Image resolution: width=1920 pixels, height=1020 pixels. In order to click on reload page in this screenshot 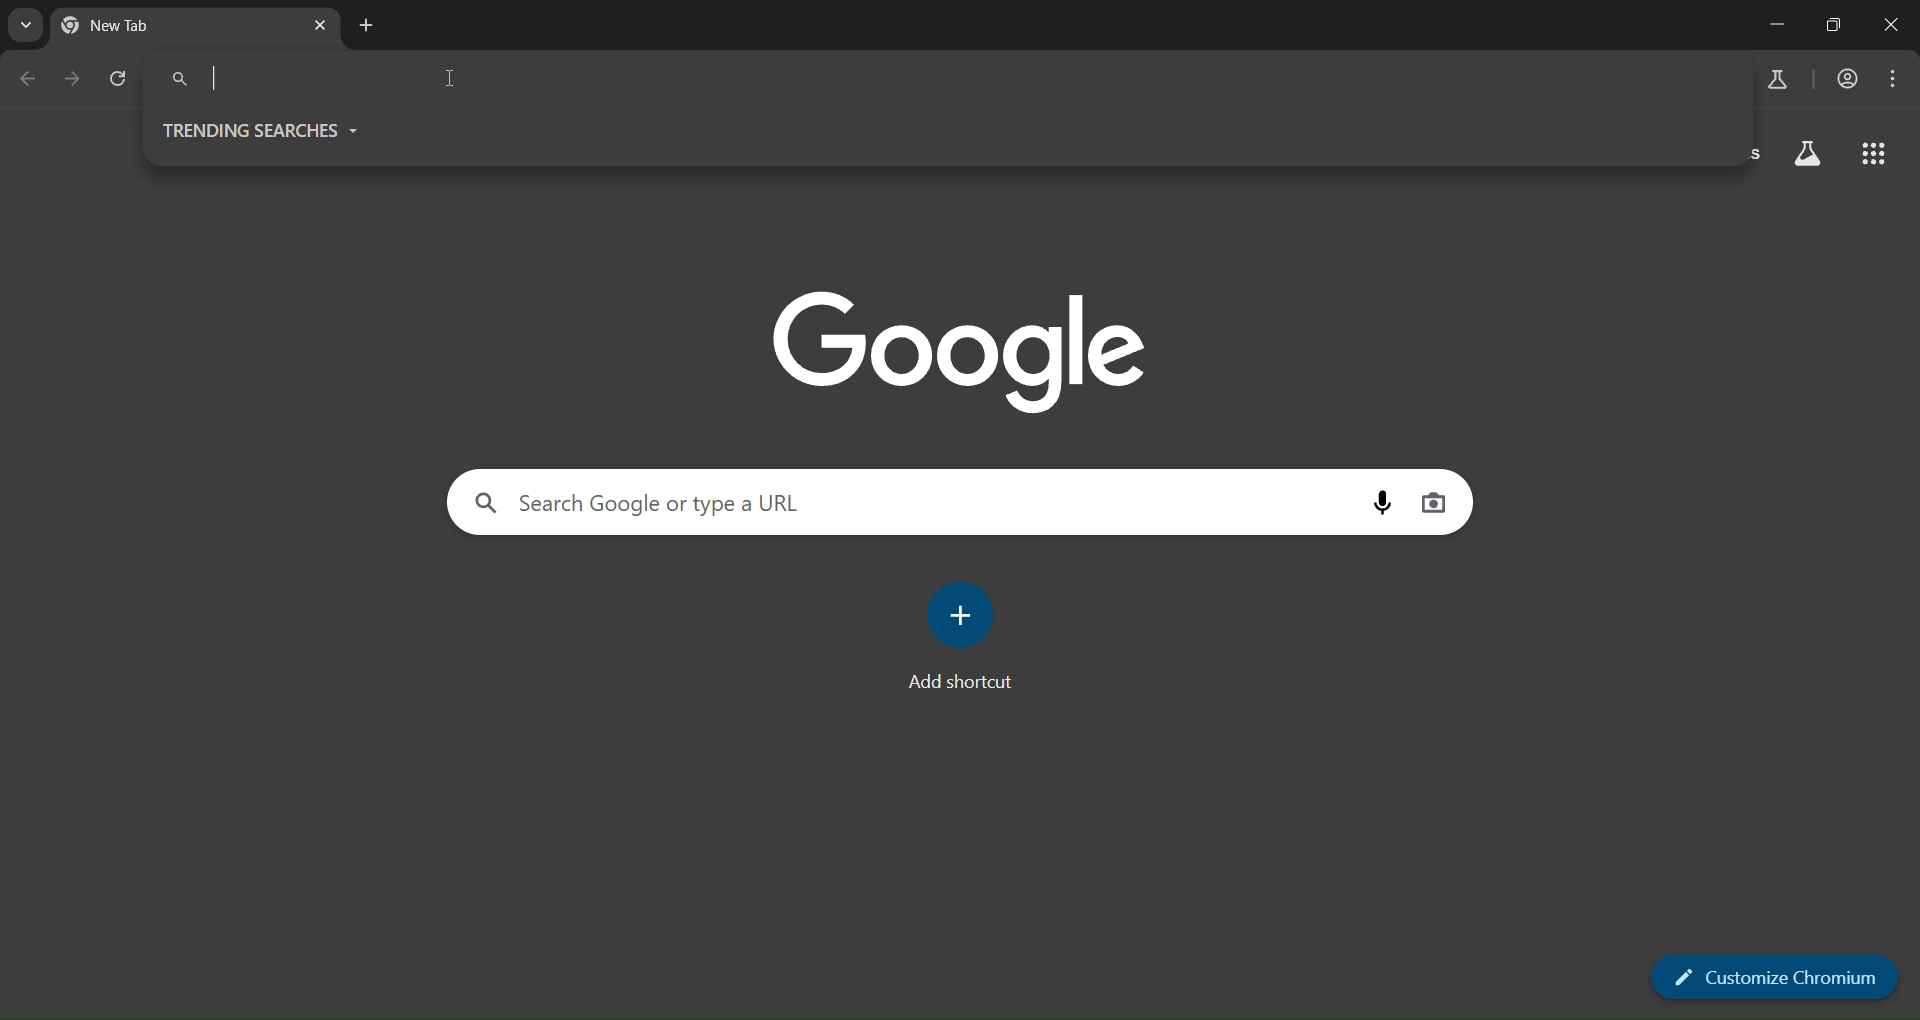, I will do `click(116, 76)`.